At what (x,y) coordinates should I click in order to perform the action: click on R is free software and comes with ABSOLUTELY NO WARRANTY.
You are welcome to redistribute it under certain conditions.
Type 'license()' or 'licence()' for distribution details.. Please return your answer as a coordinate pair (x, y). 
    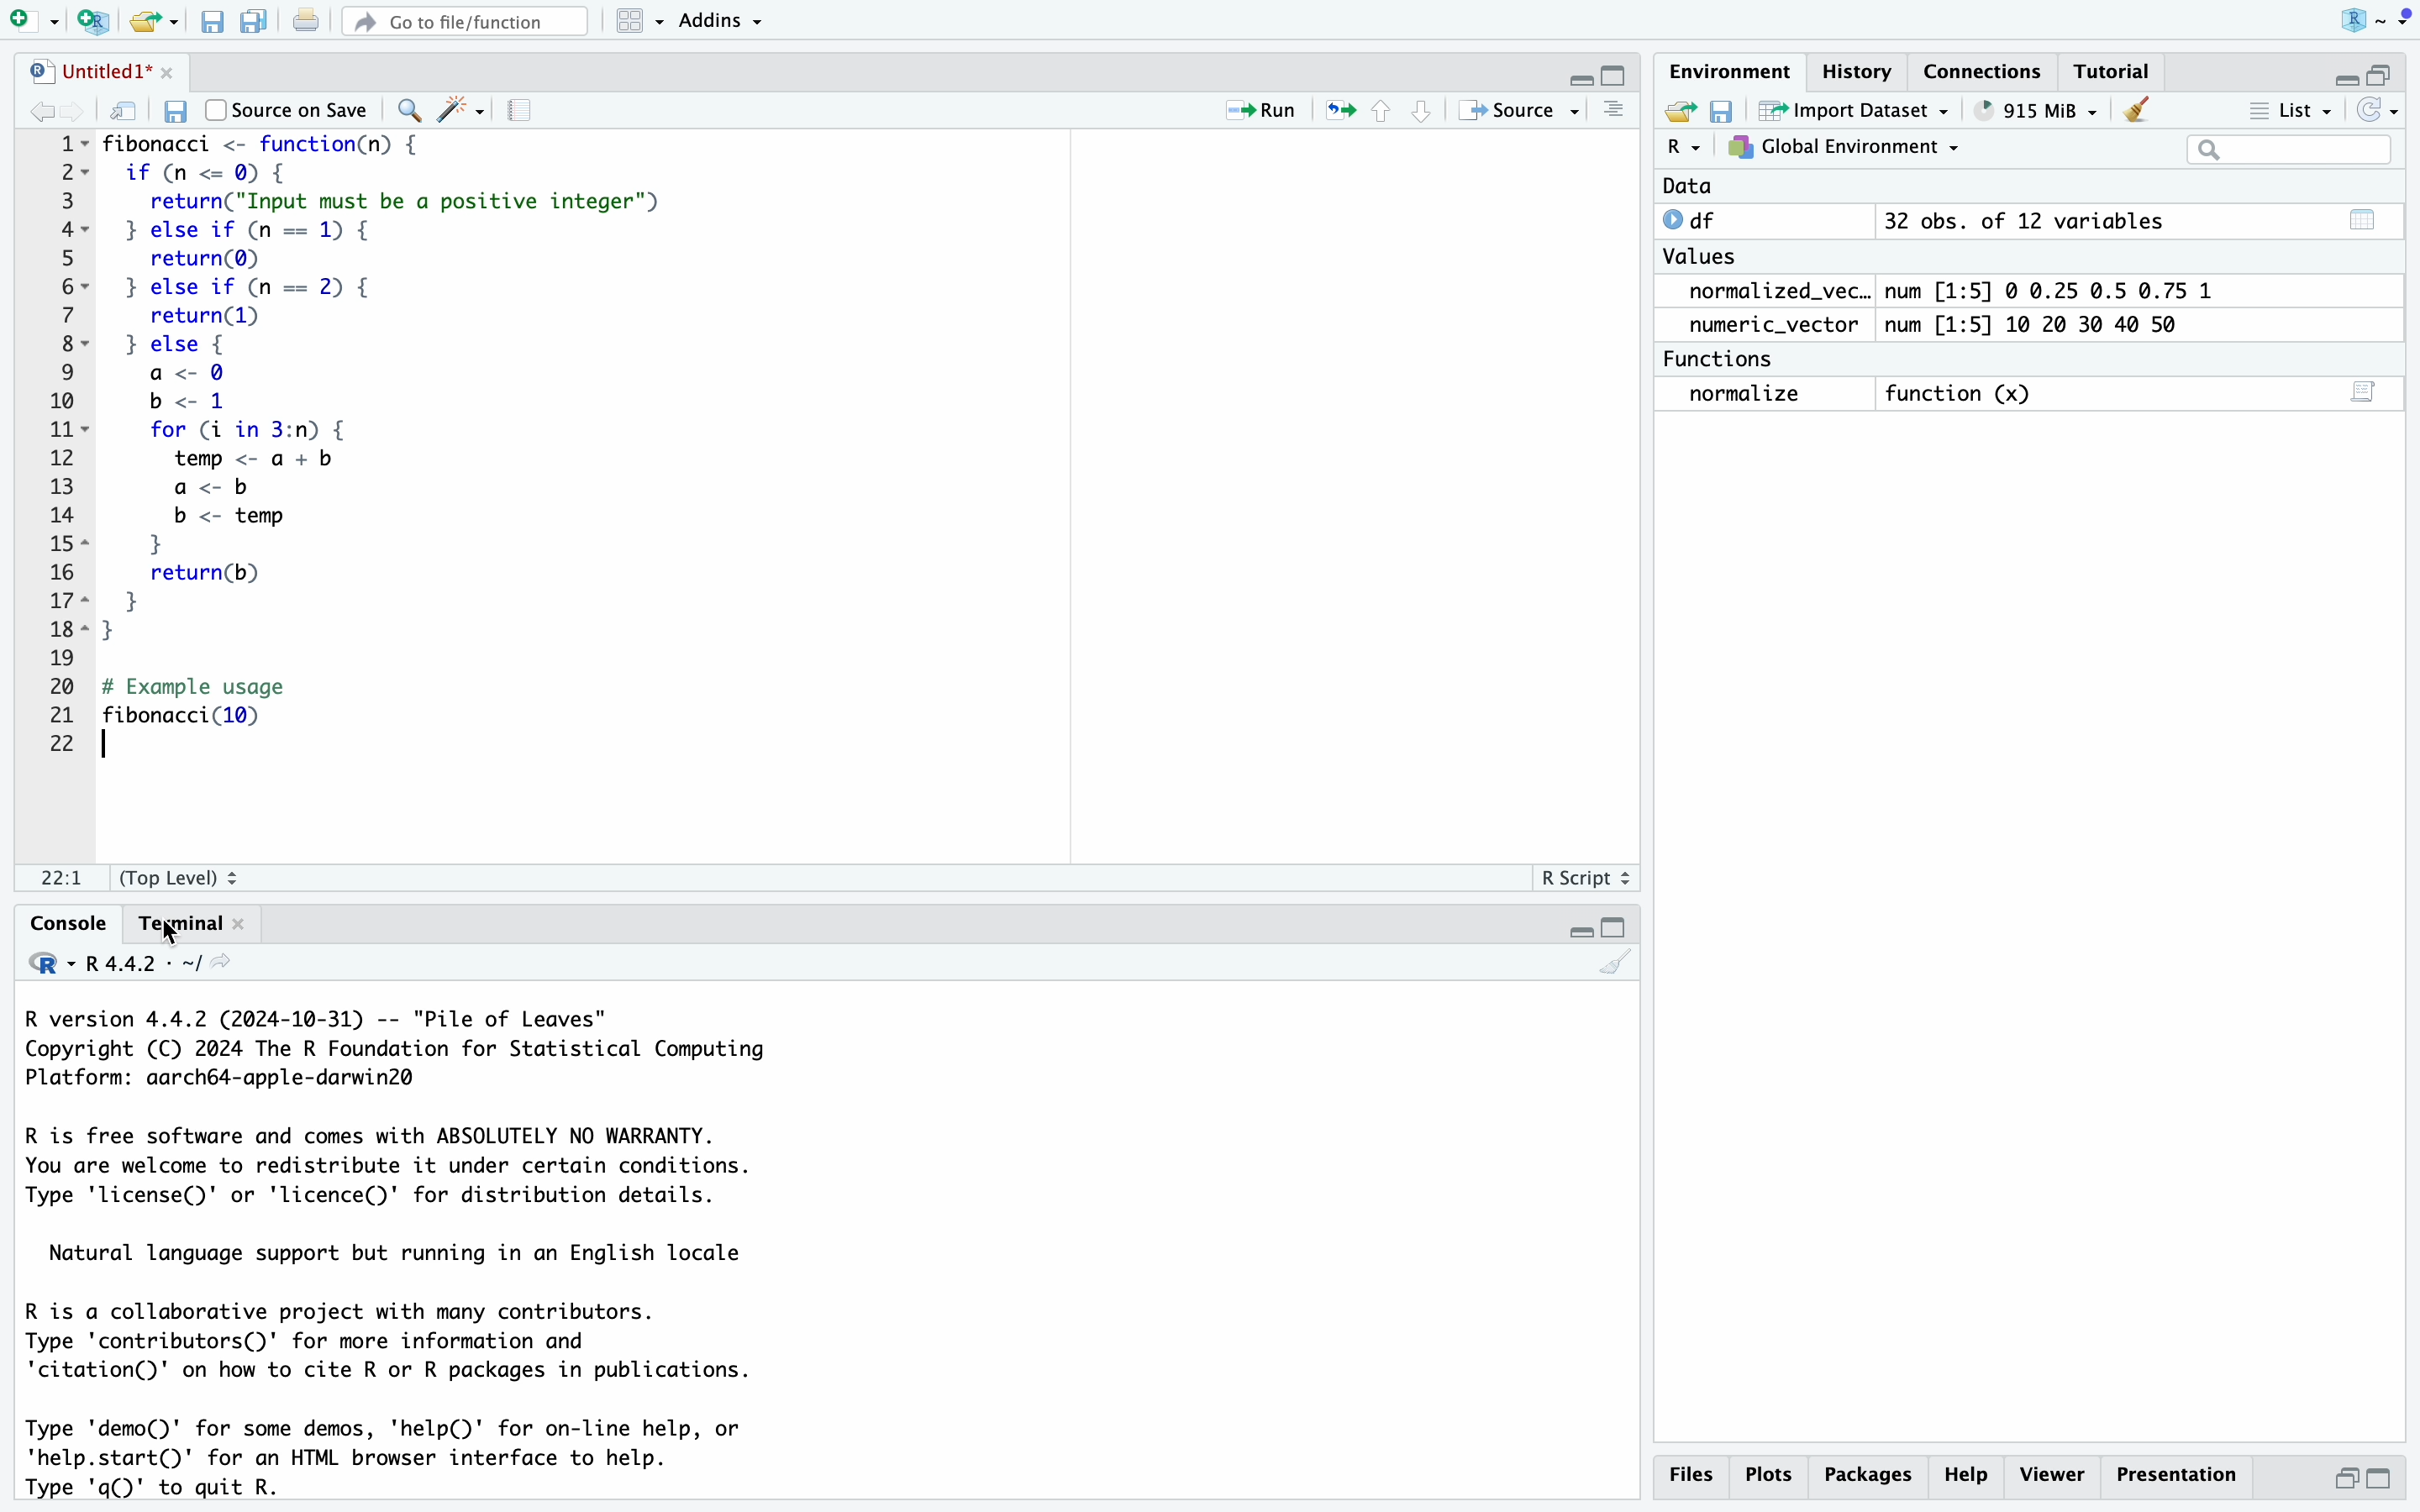
    Looking at the image, I should click on (435, 1170).